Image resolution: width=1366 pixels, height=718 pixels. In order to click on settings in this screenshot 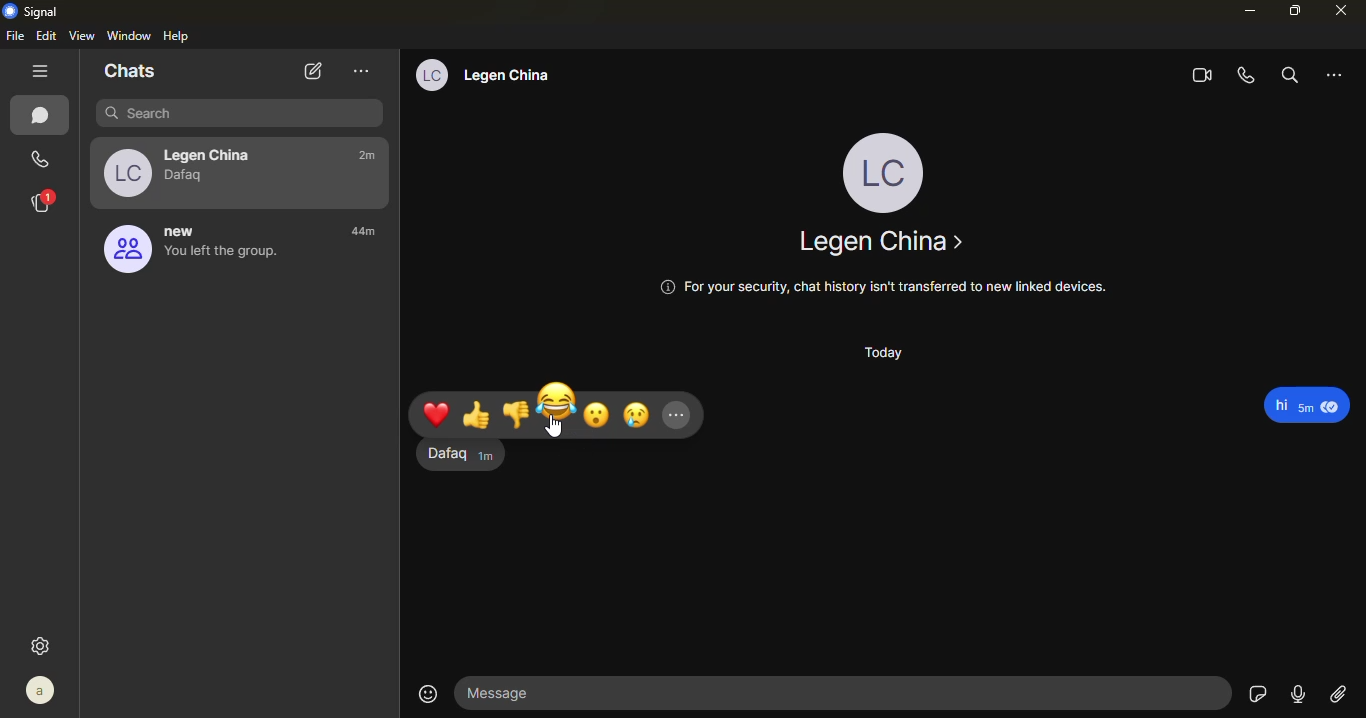, I will do `click(43, 645)`.